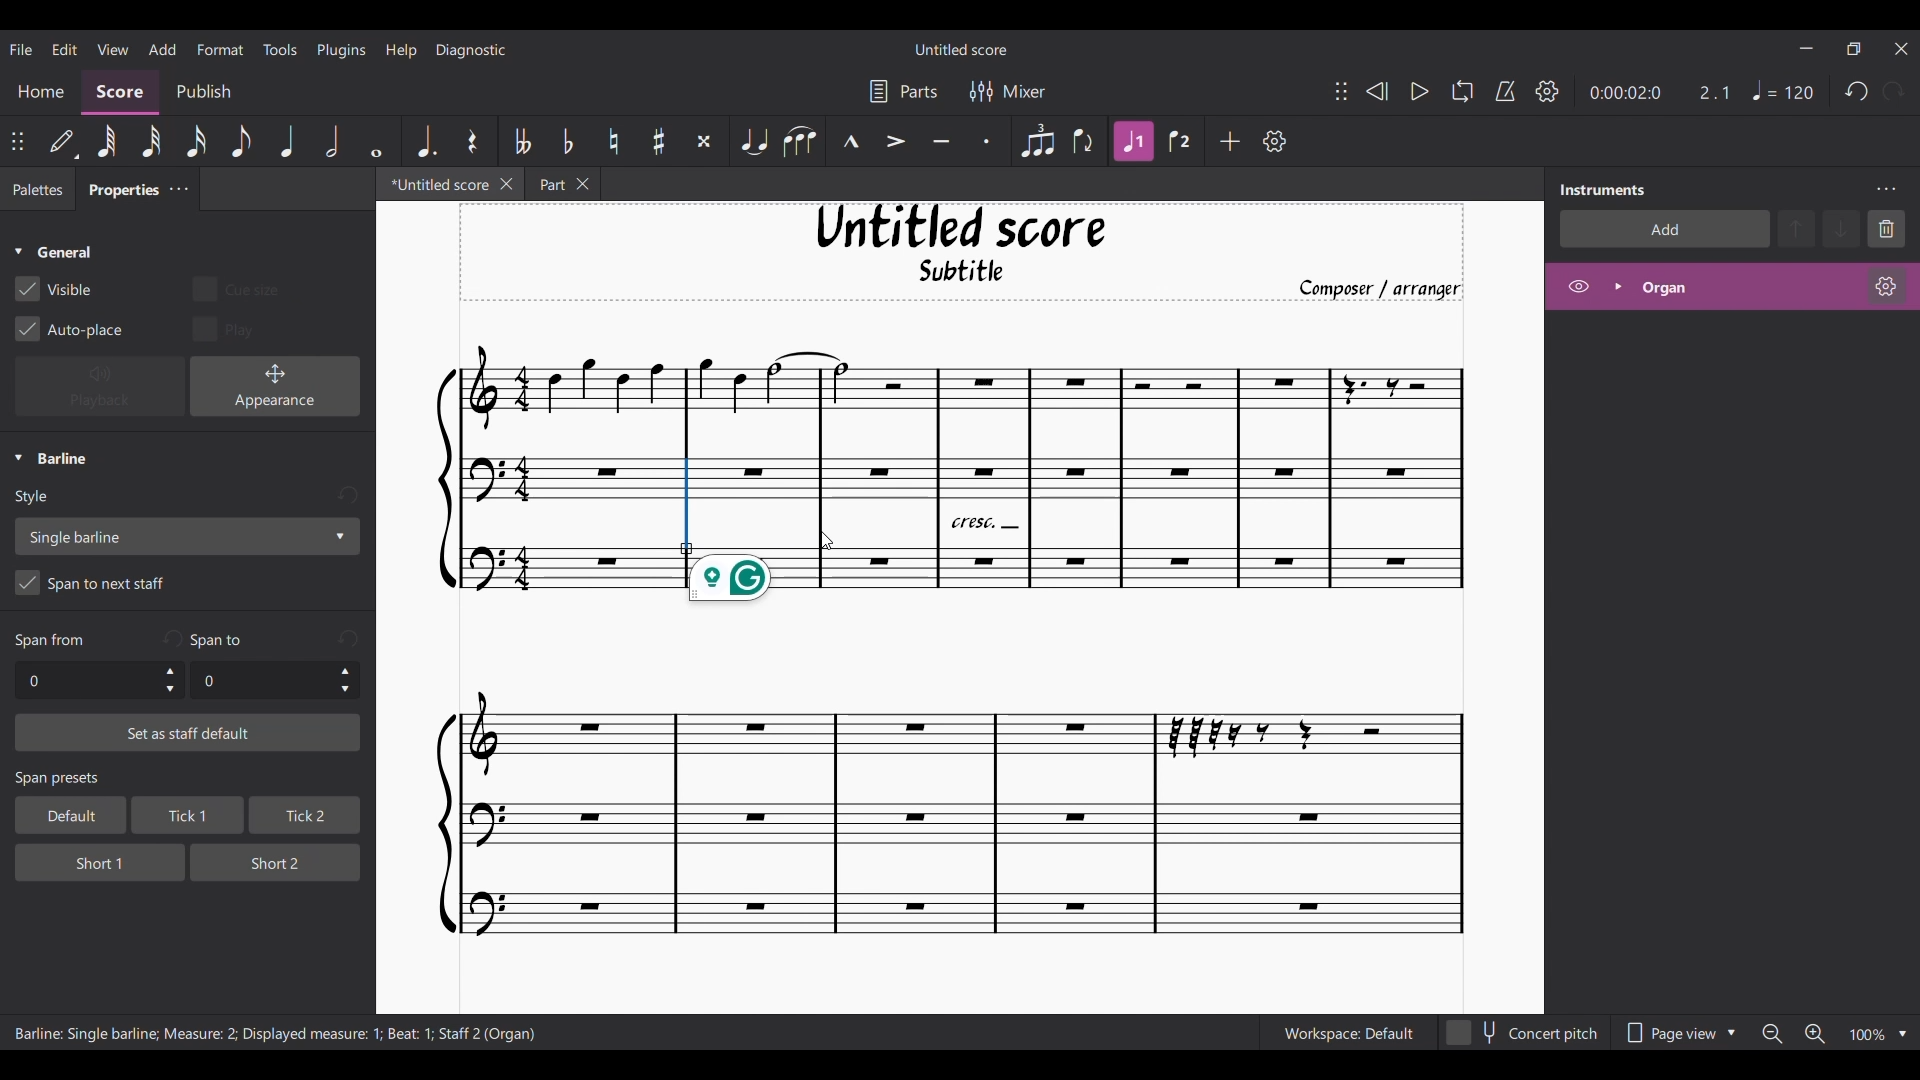 The width and height of the screenshot is (1920, 1080). Describe the element at coordinates (1523, 1033) in the screenshot. I see `Toggle for Concert pitch` at that location.